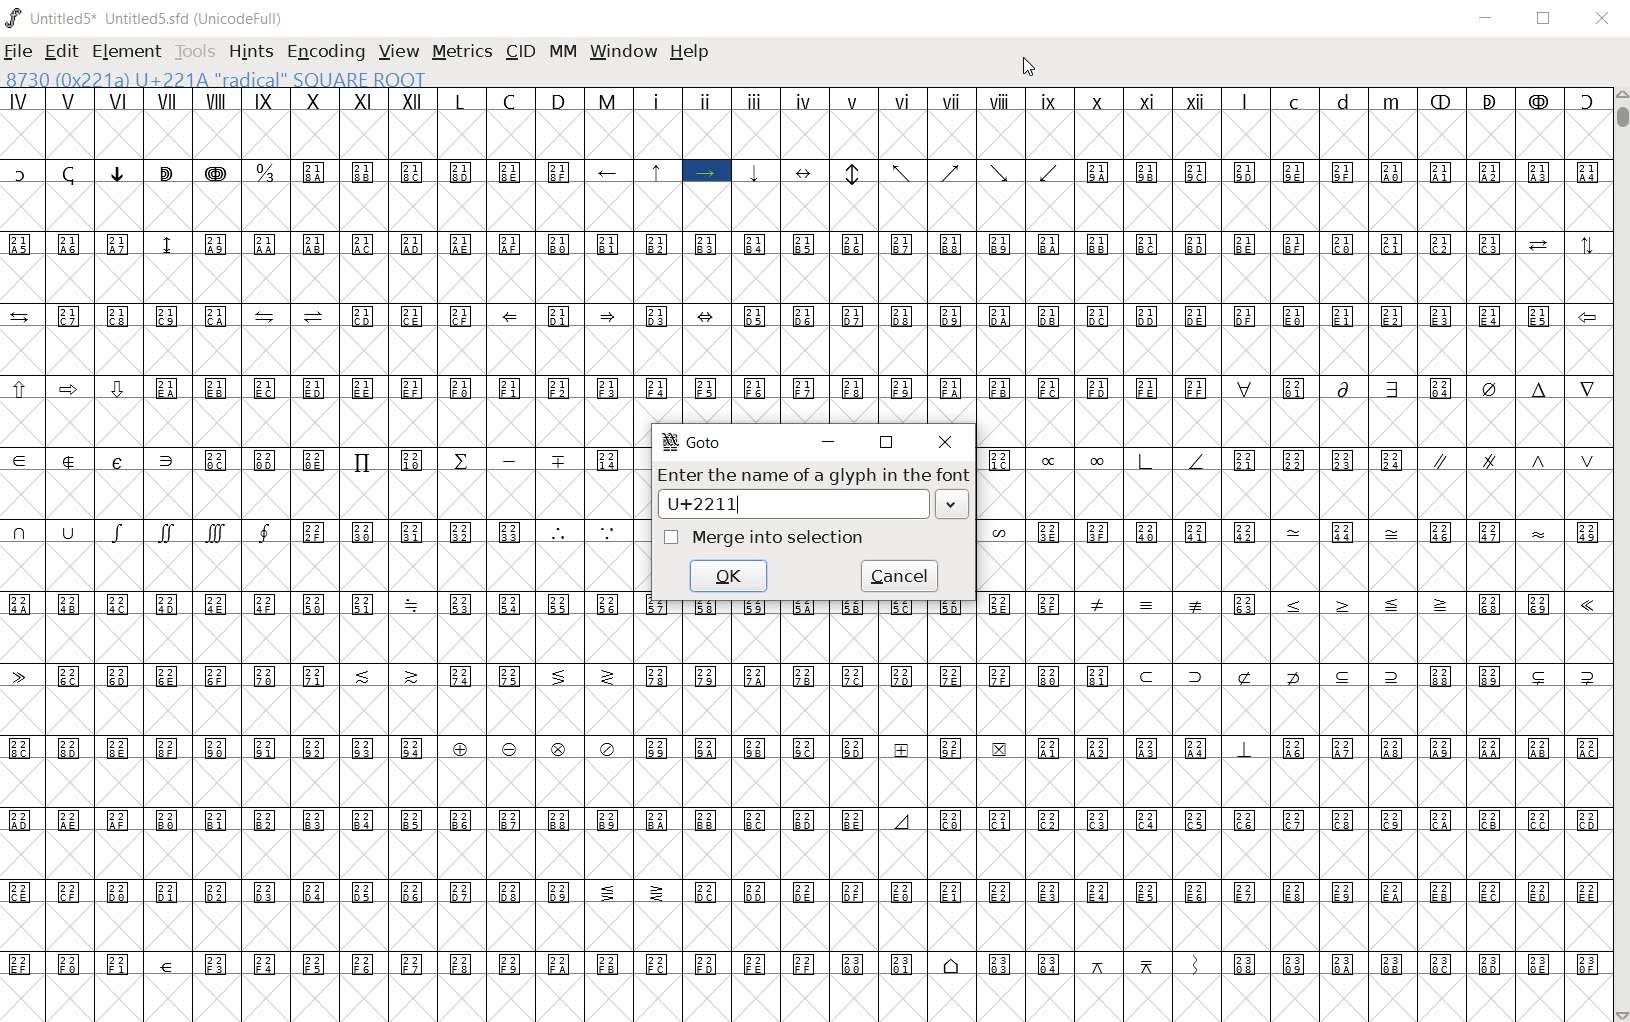  Describe the element at coordinates (1486, 19) in the screenshot. I see `MINIMIZE` at that location.